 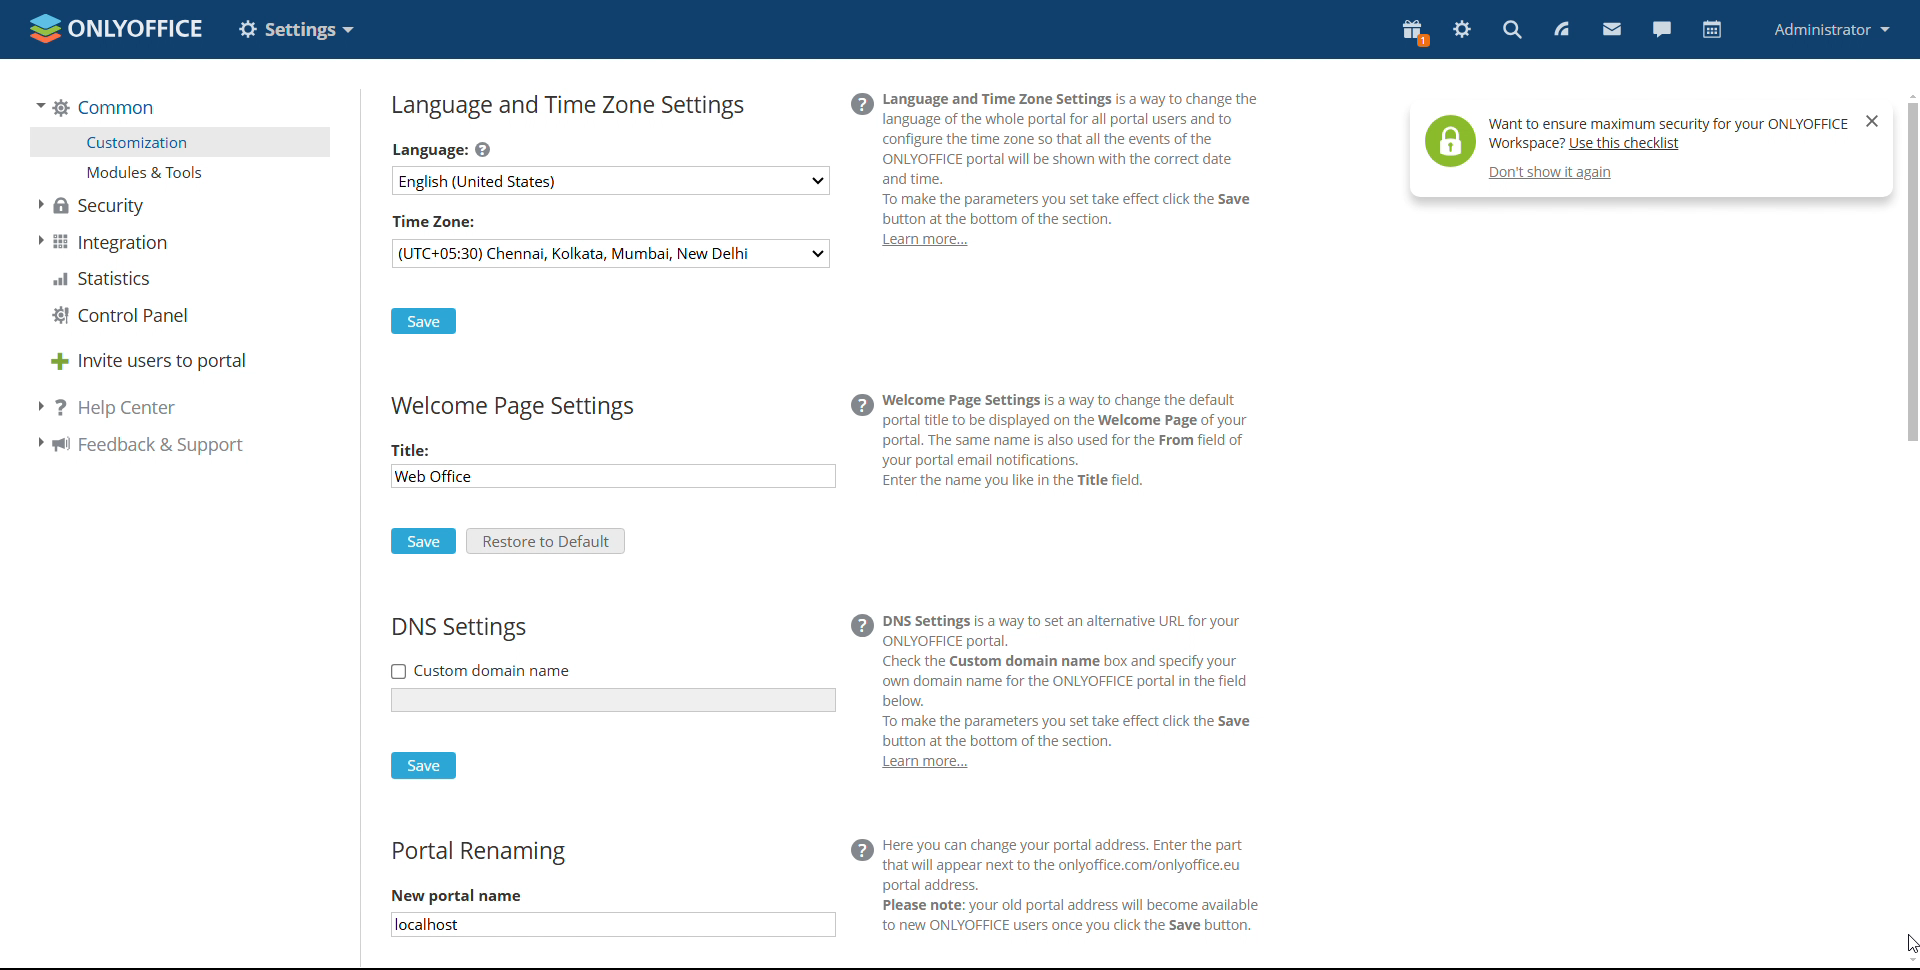 What do you see at coordinates (143, 33) in the screenshot?
I see `onlyoffice` at bounding box center [143, 33].